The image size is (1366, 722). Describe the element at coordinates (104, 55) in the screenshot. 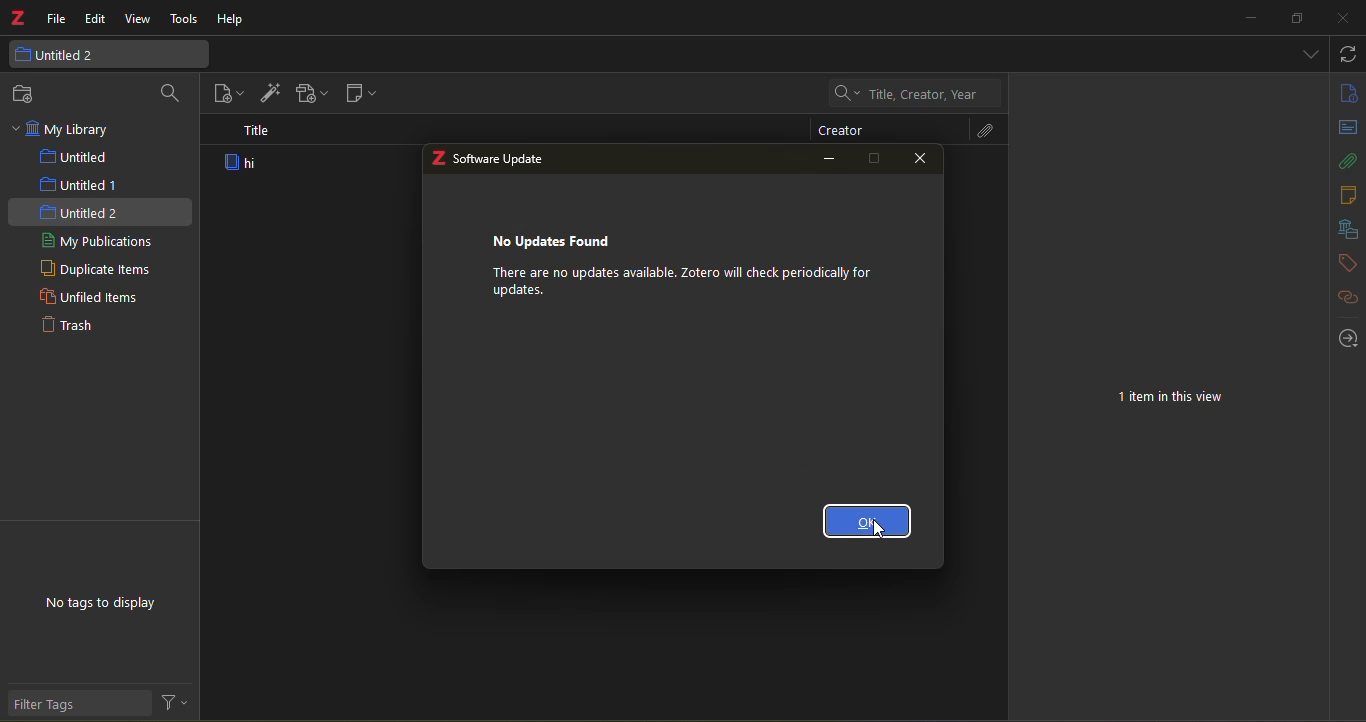

I see `untitled 2` at that location.